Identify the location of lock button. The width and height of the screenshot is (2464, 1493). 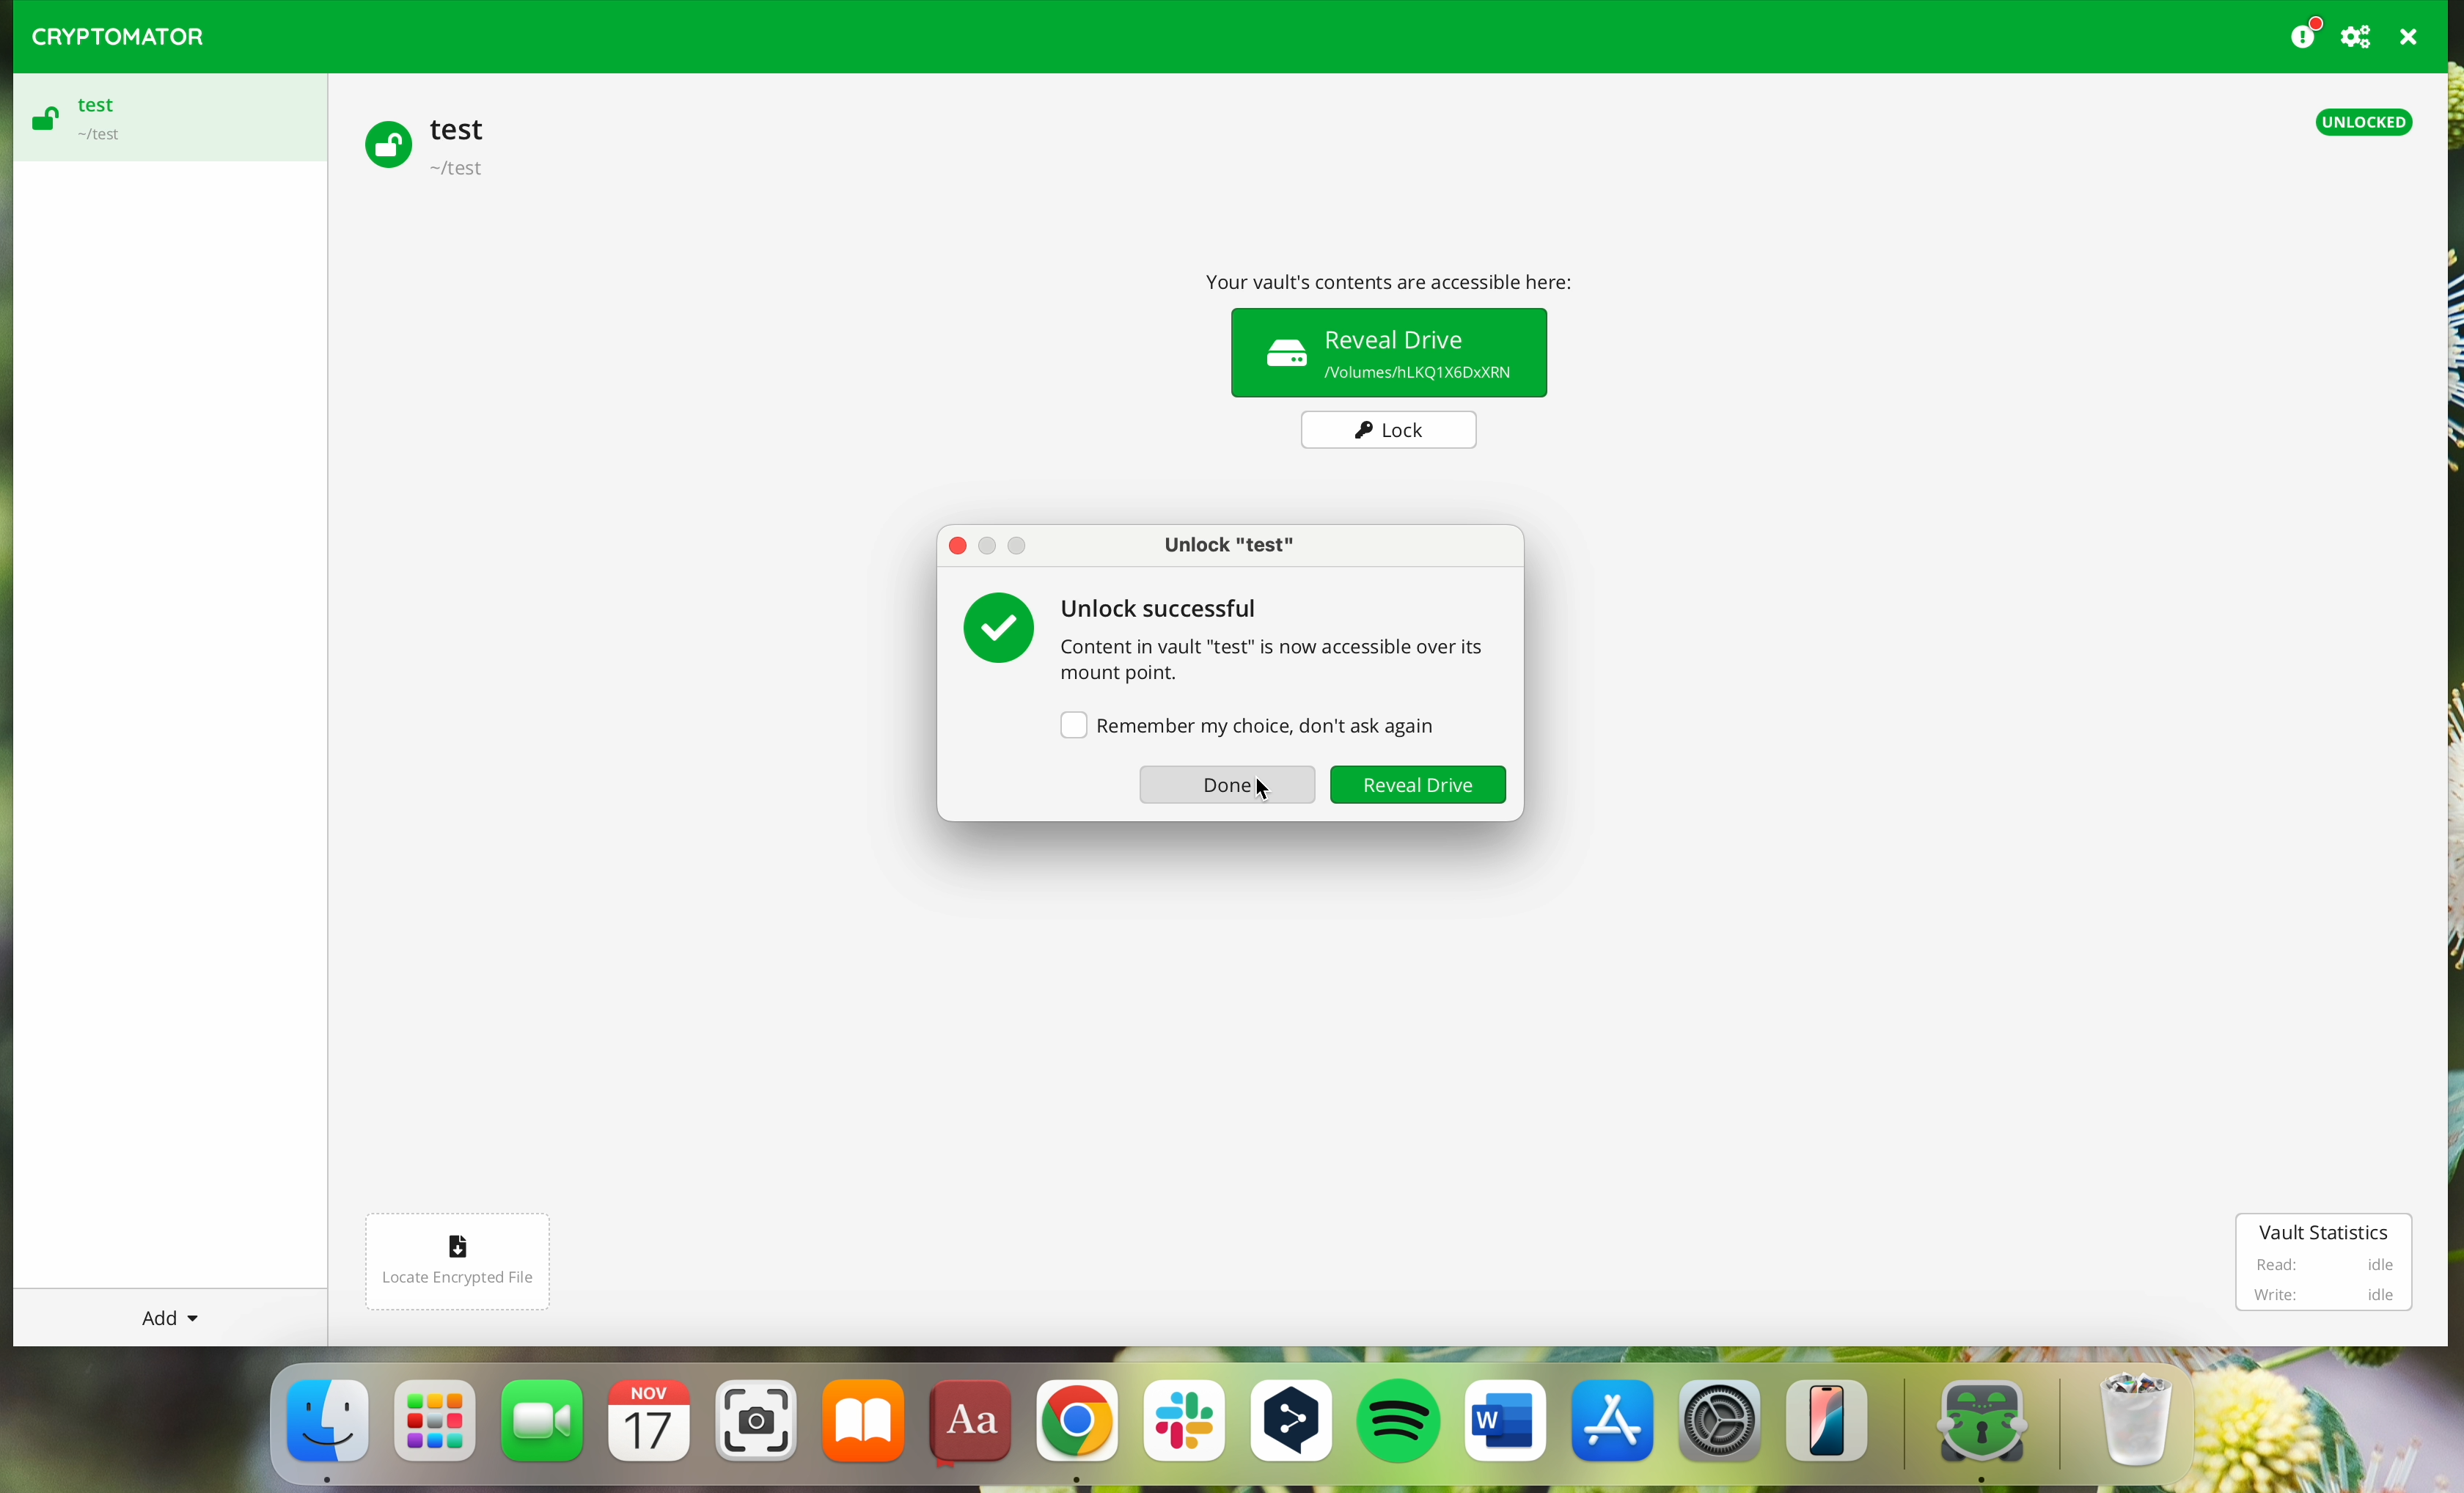
(1392, 430).